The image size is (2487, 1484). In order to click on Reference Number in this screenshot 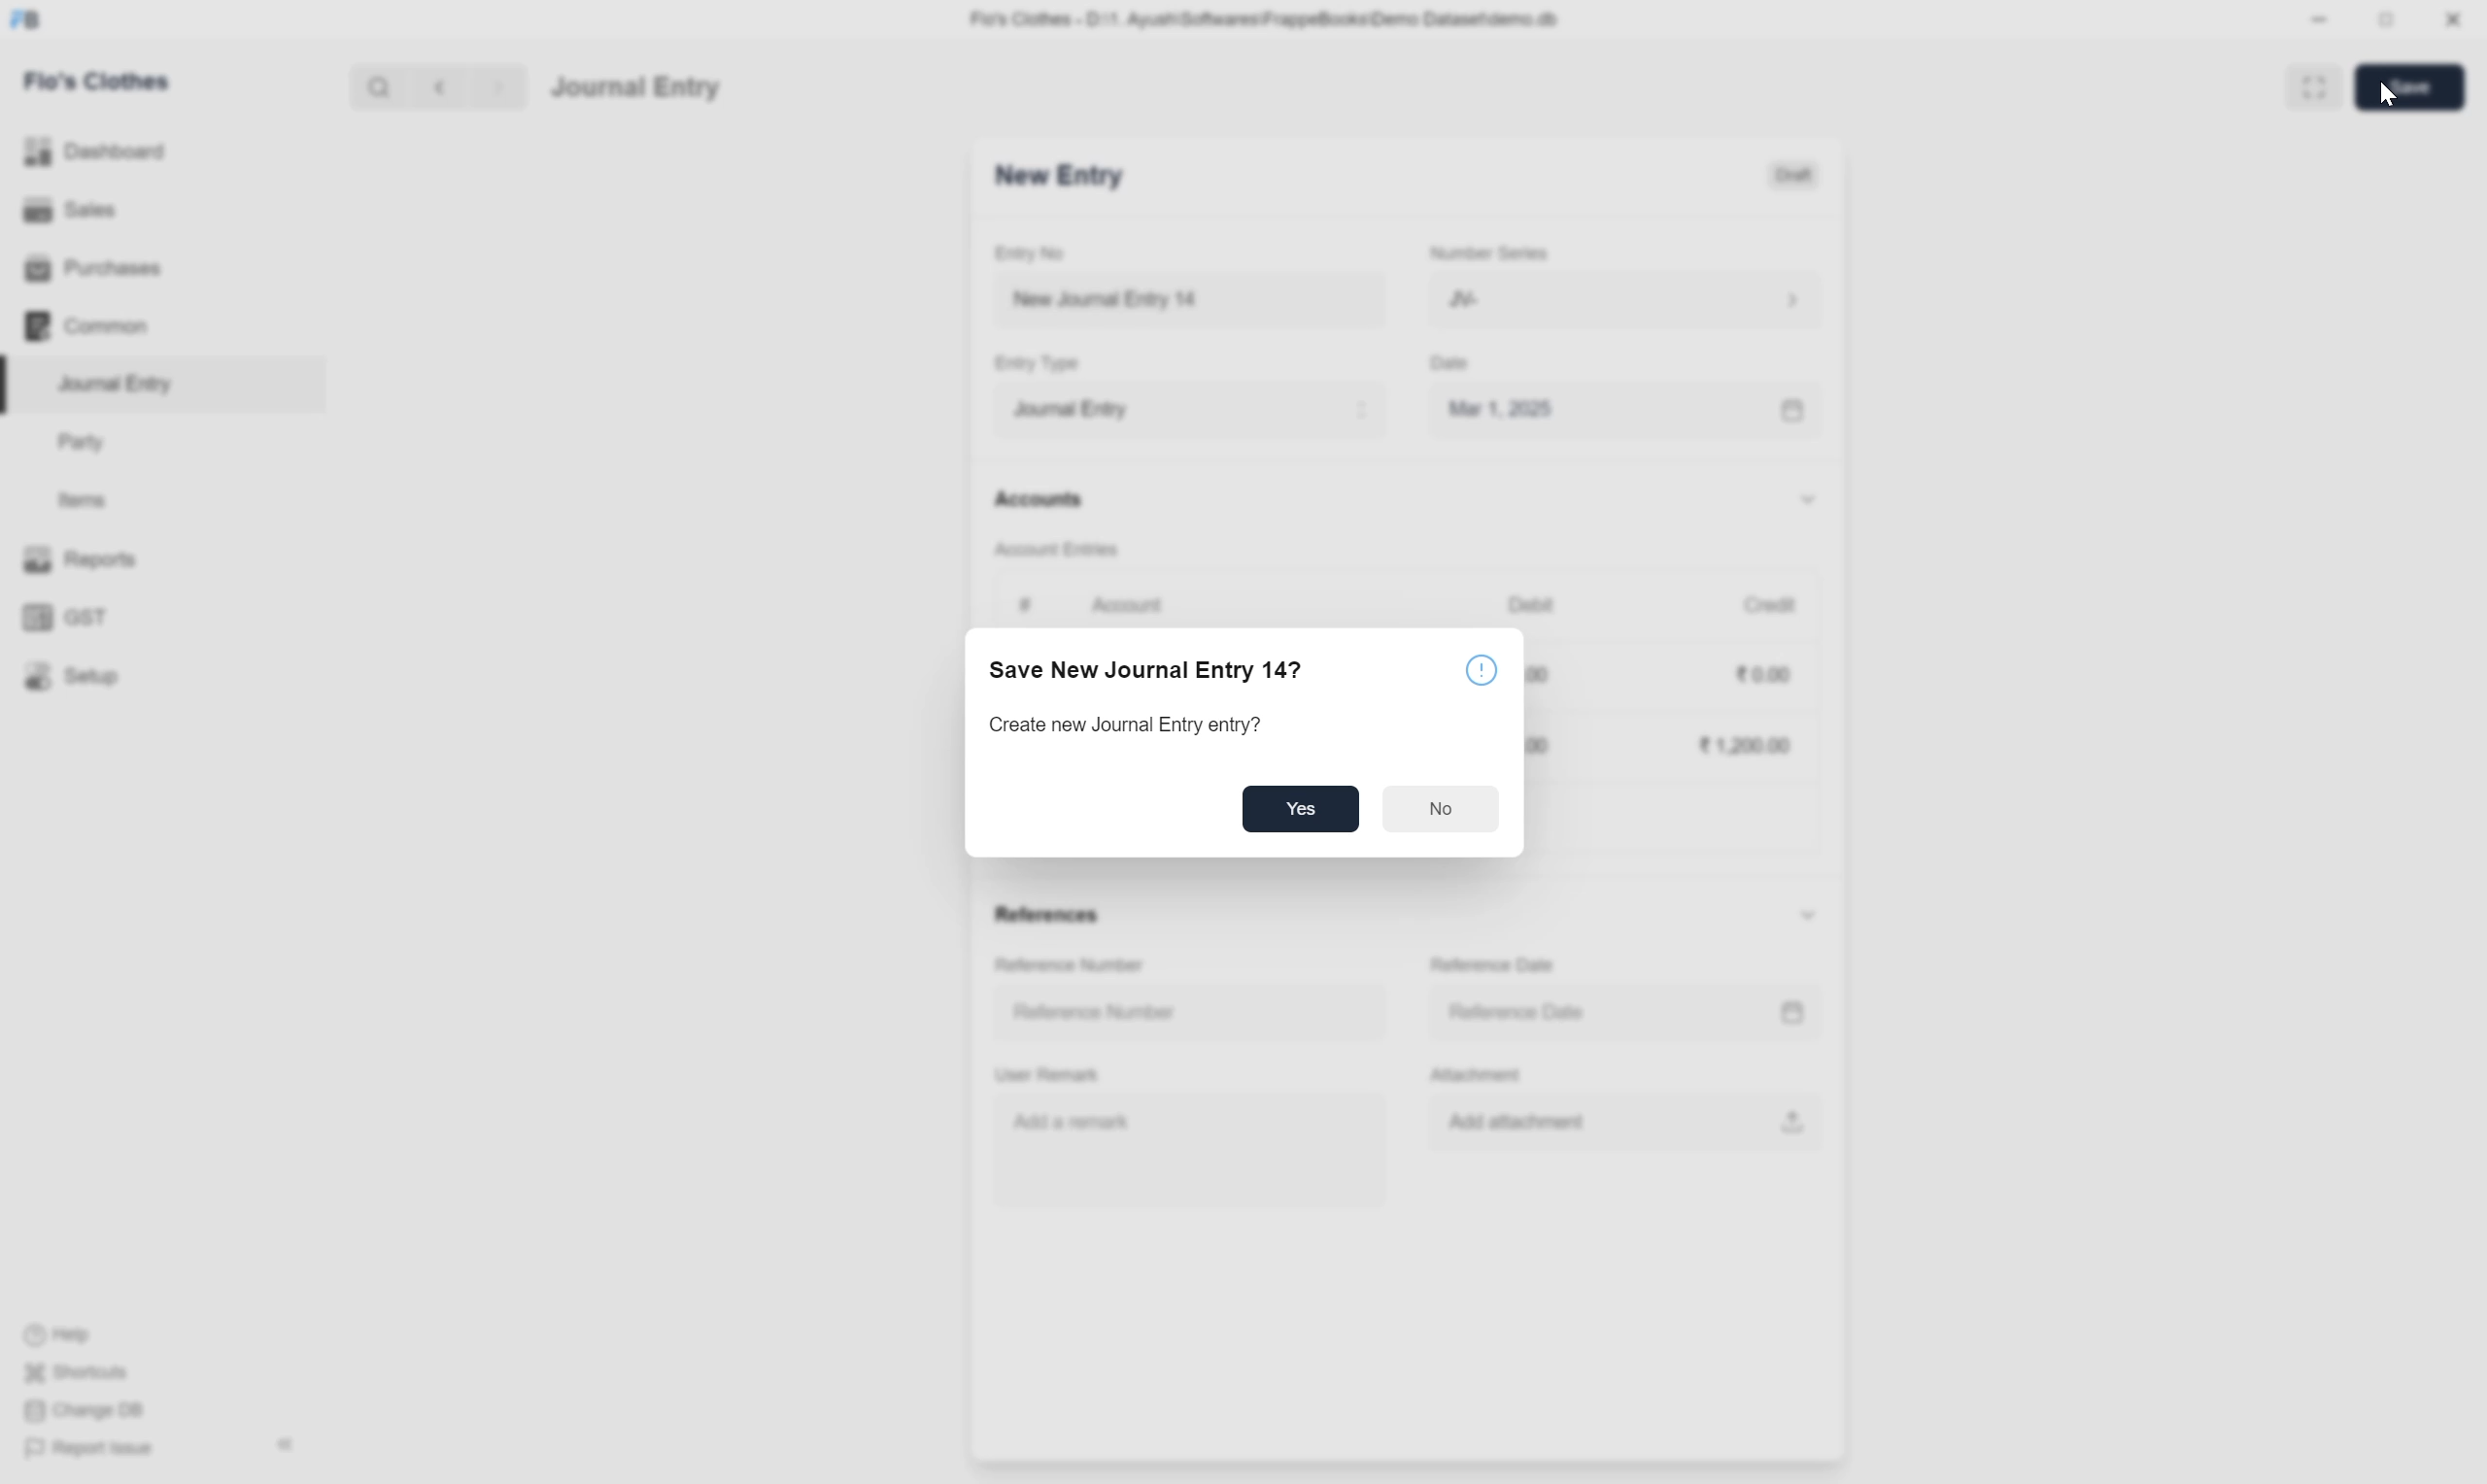, I will do `click(1073, 966)`.